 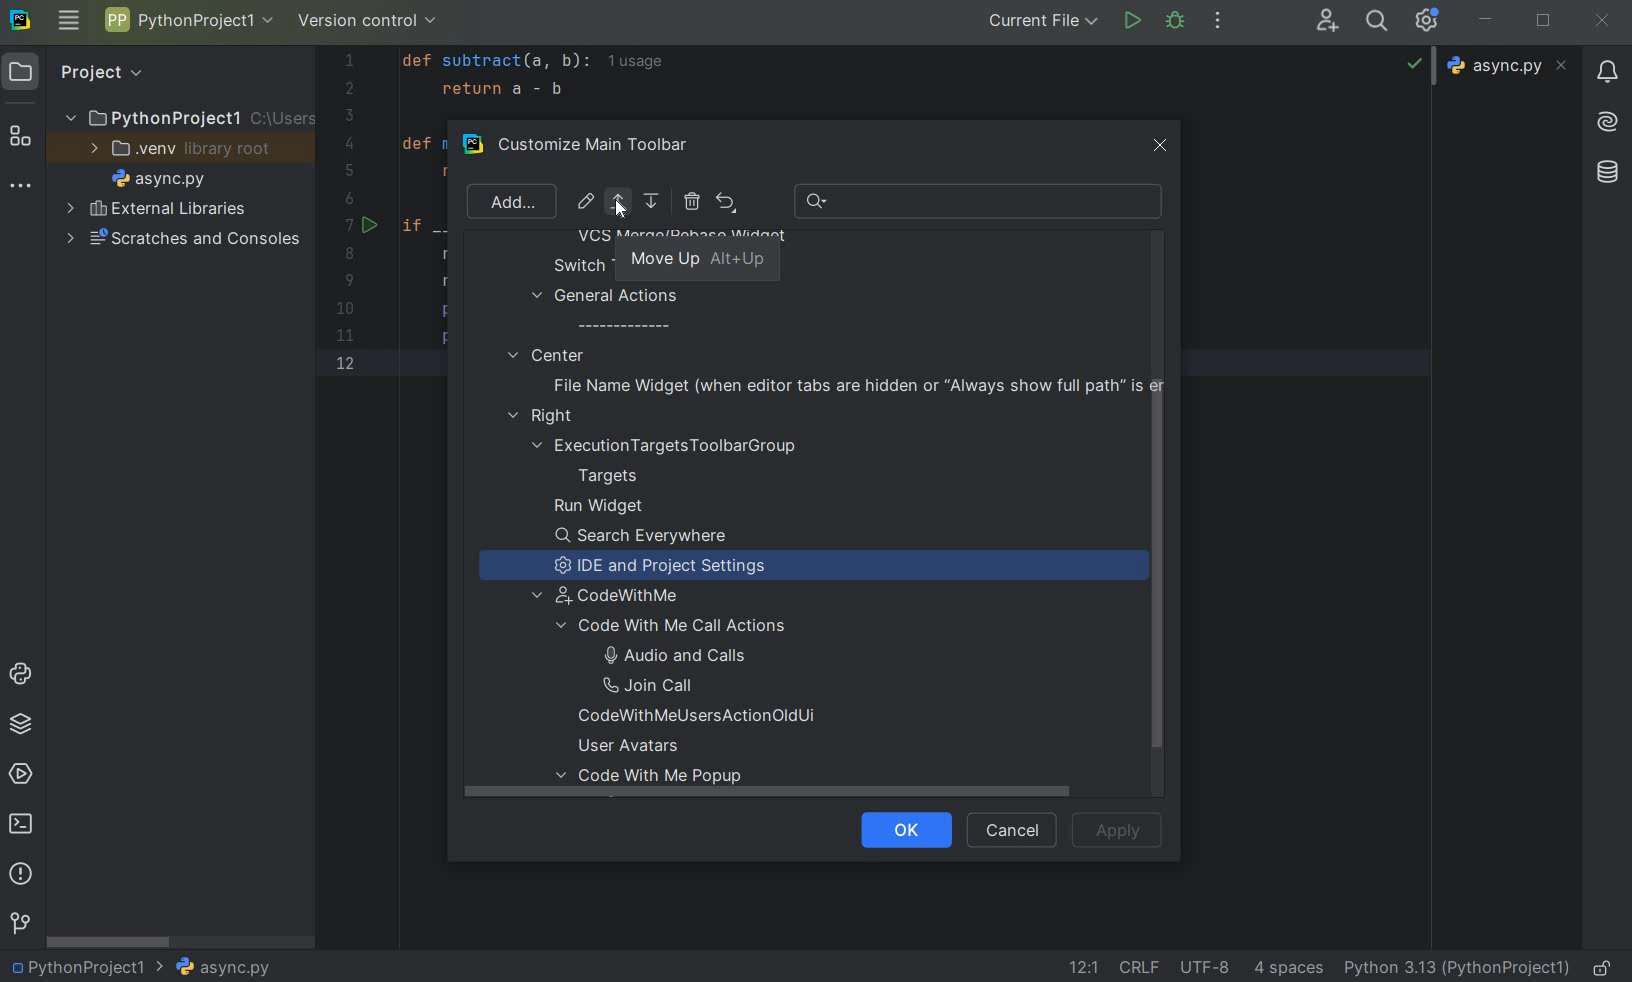 What do you see at coordinates (545, 417) in the screenshot?
I see `right` at bounding box center [545, 417].